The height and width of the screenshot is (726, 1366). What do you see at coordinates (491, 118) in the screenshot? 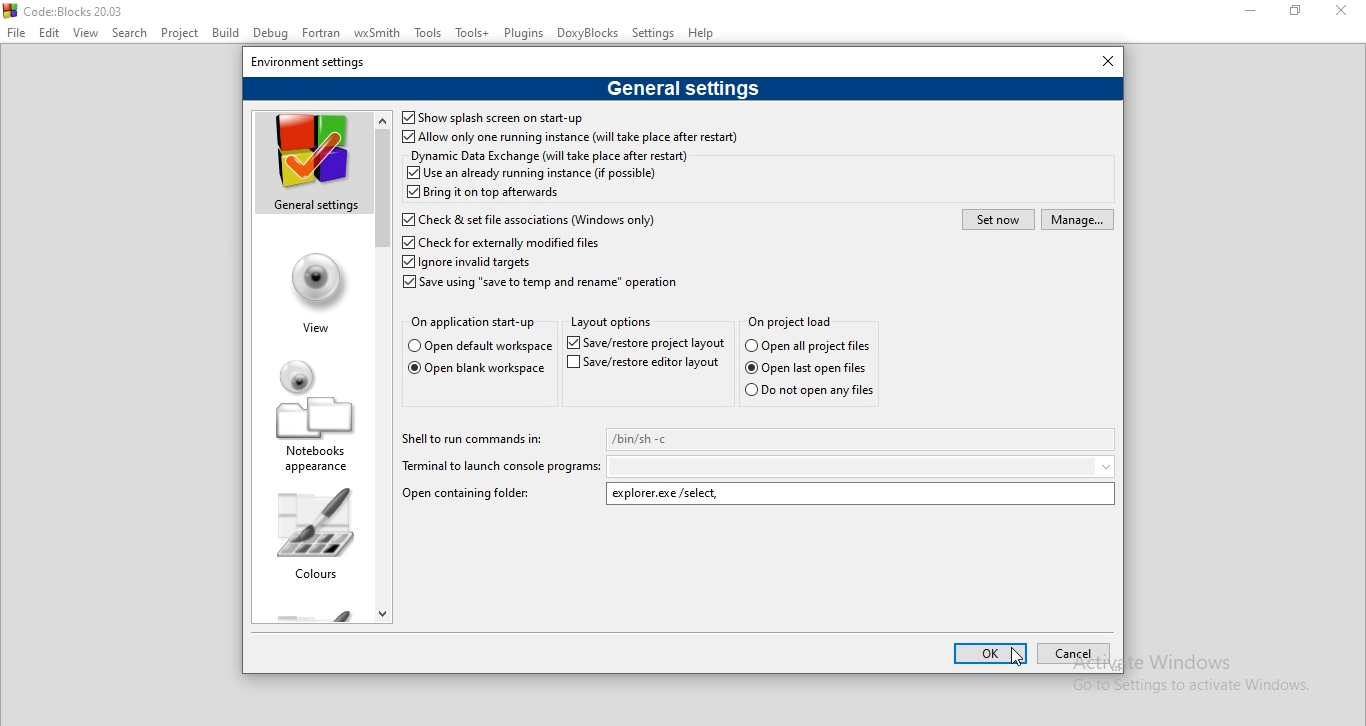
I see `Show splash screen on start-up` at bounding box center [491, 118].